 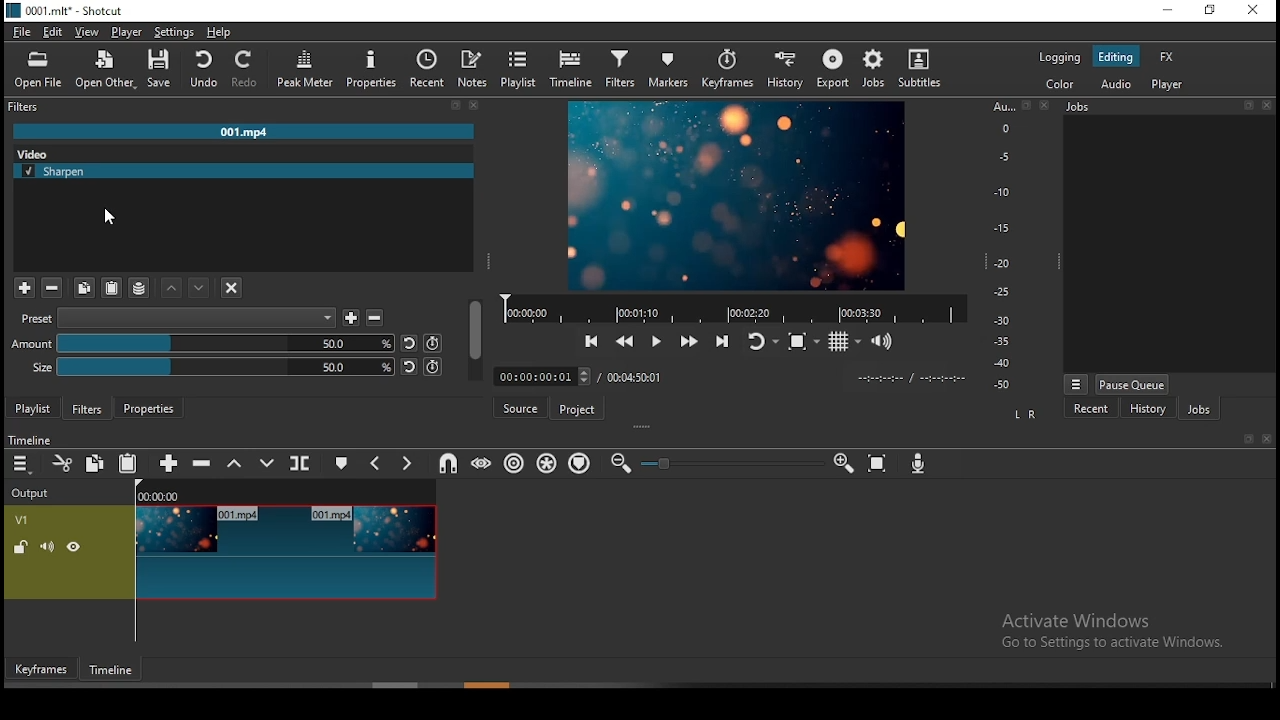 I want to click on move filter down, so click(x=199, y=288).